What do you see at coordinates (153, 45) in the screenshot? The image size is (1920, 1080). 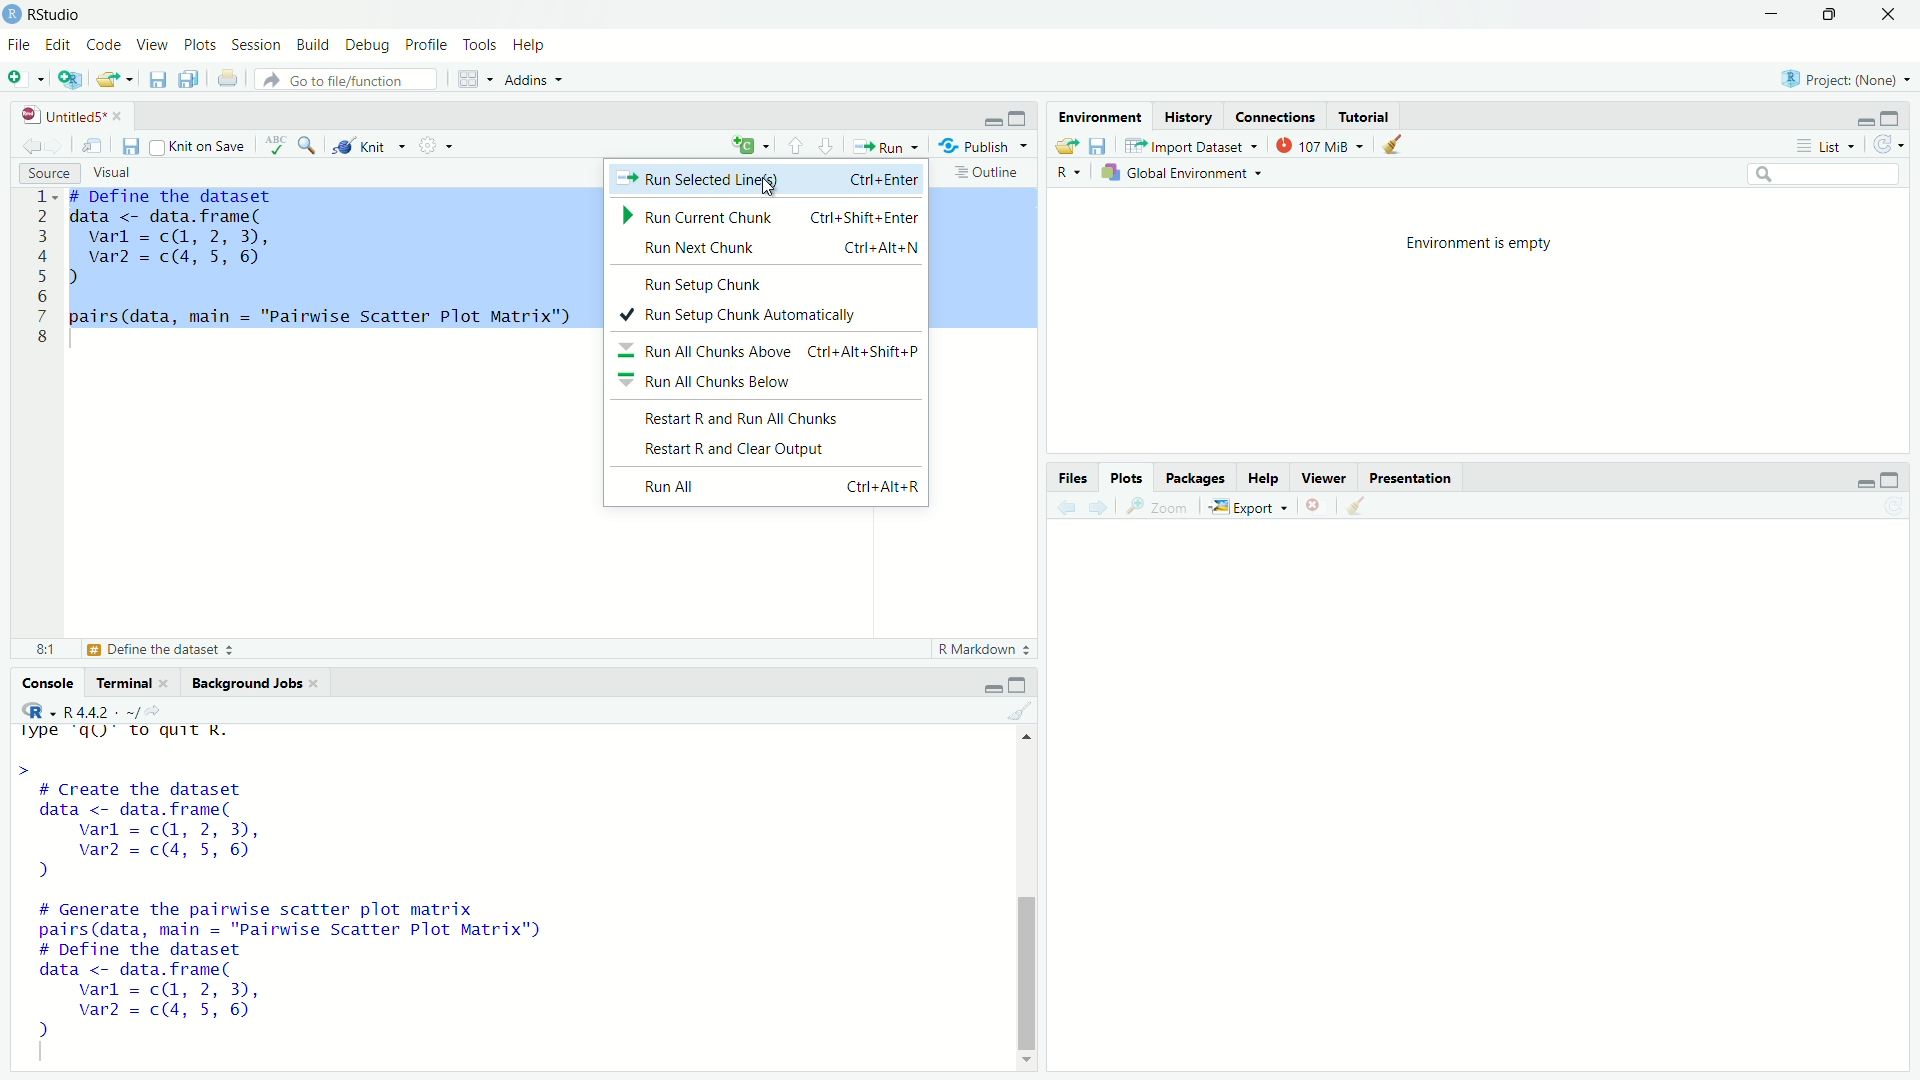 I see `View` at bounding box center [153, 45].